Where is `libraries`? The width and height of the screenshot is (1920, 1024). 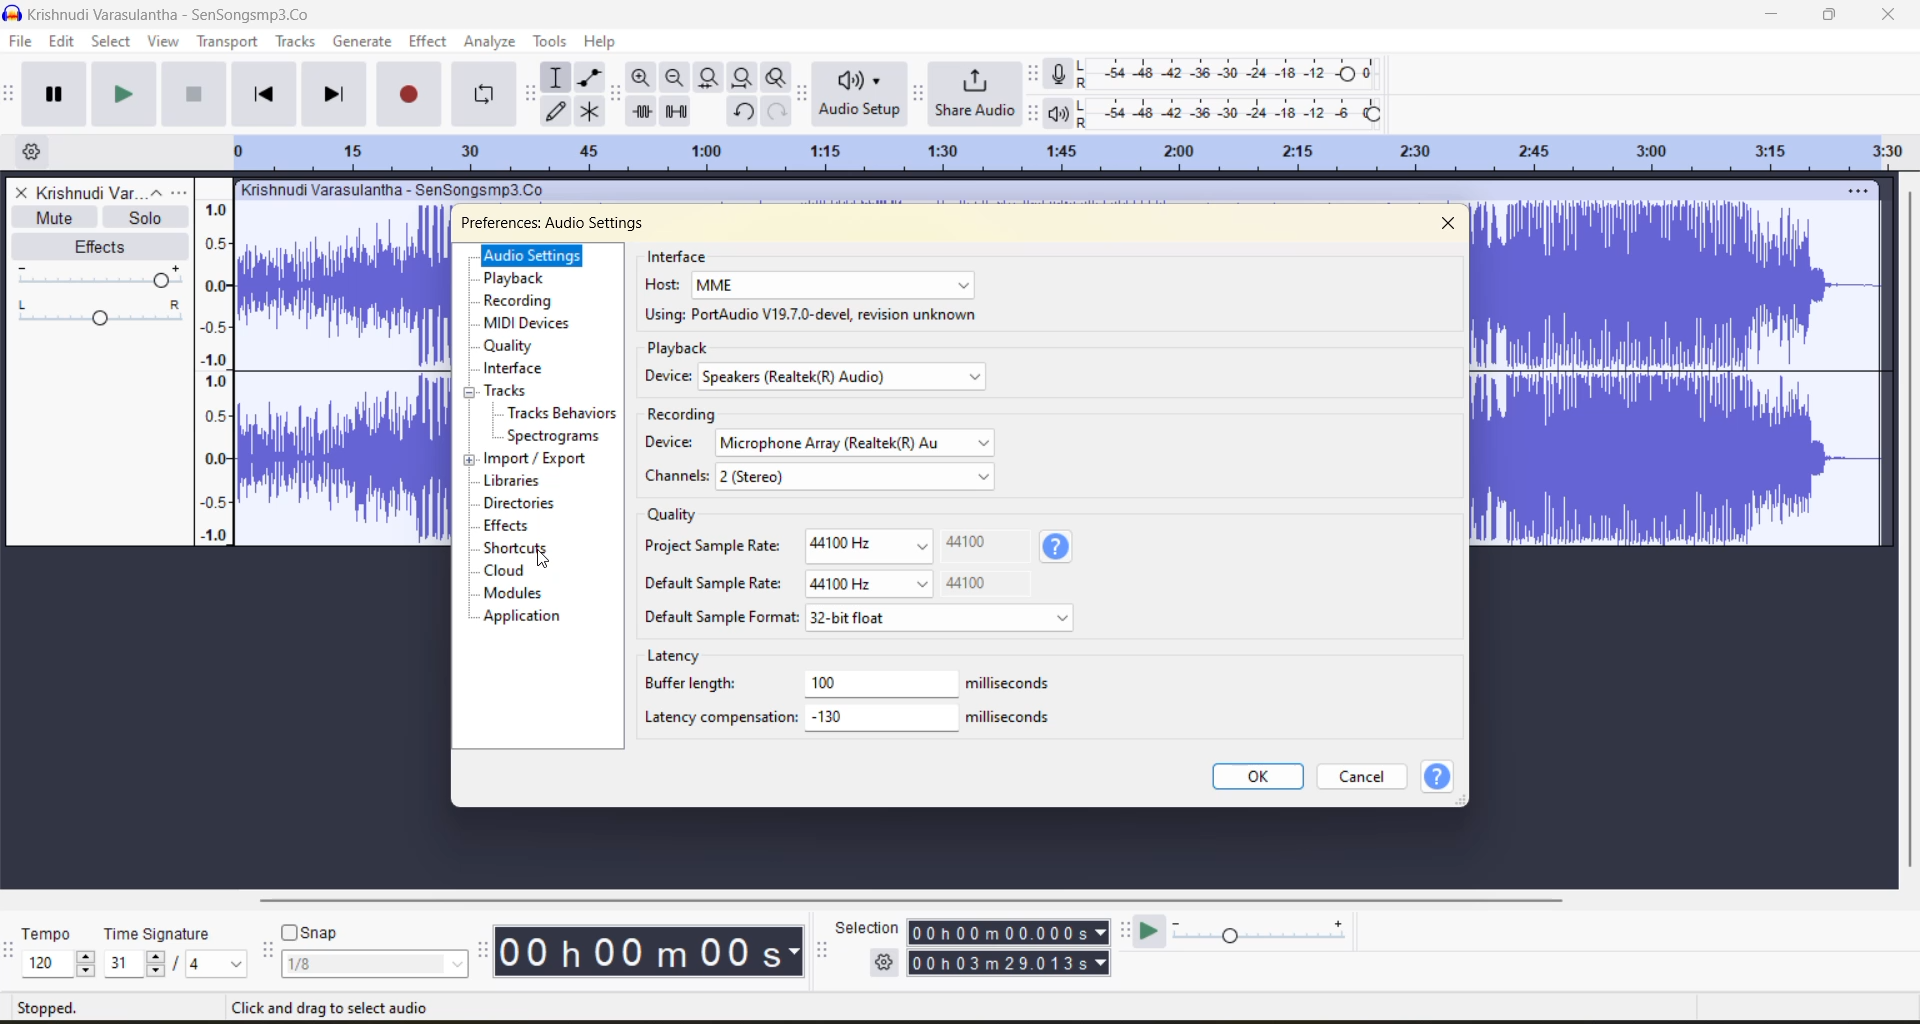
libraries is located at coordinates (523, 482).